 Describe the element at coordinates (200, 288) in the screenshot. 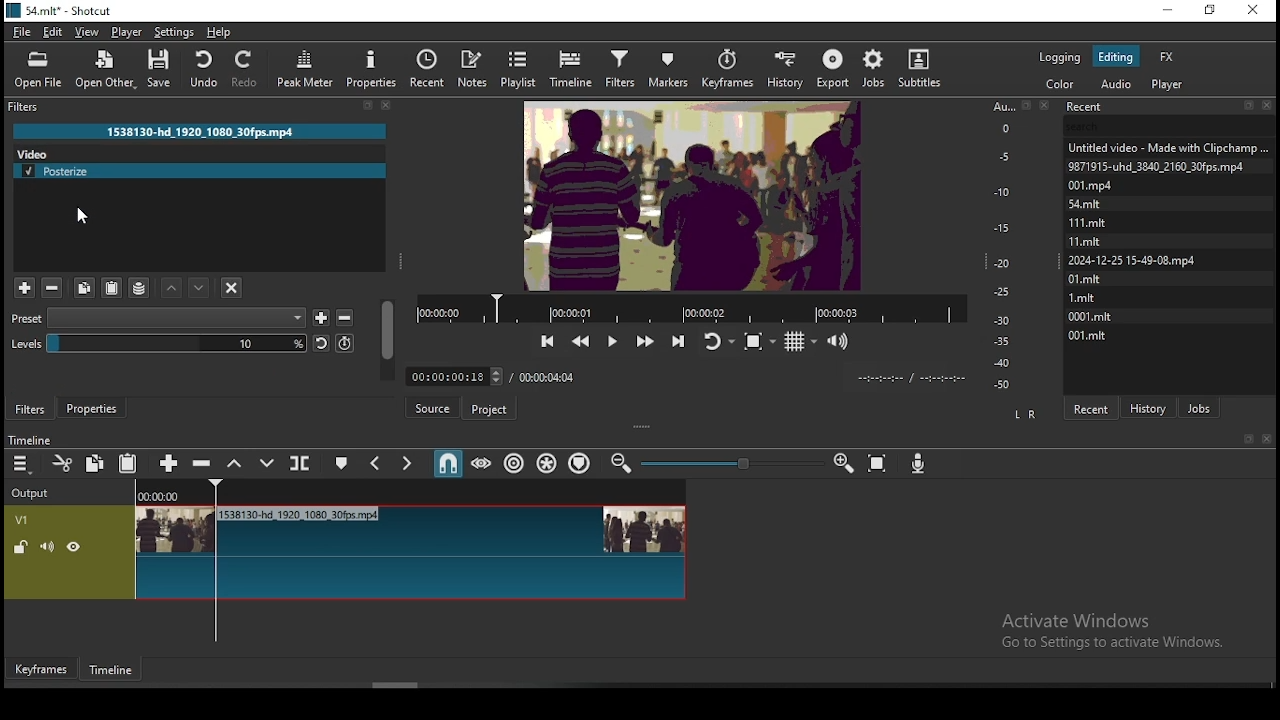

I see `move filter down` at that location.